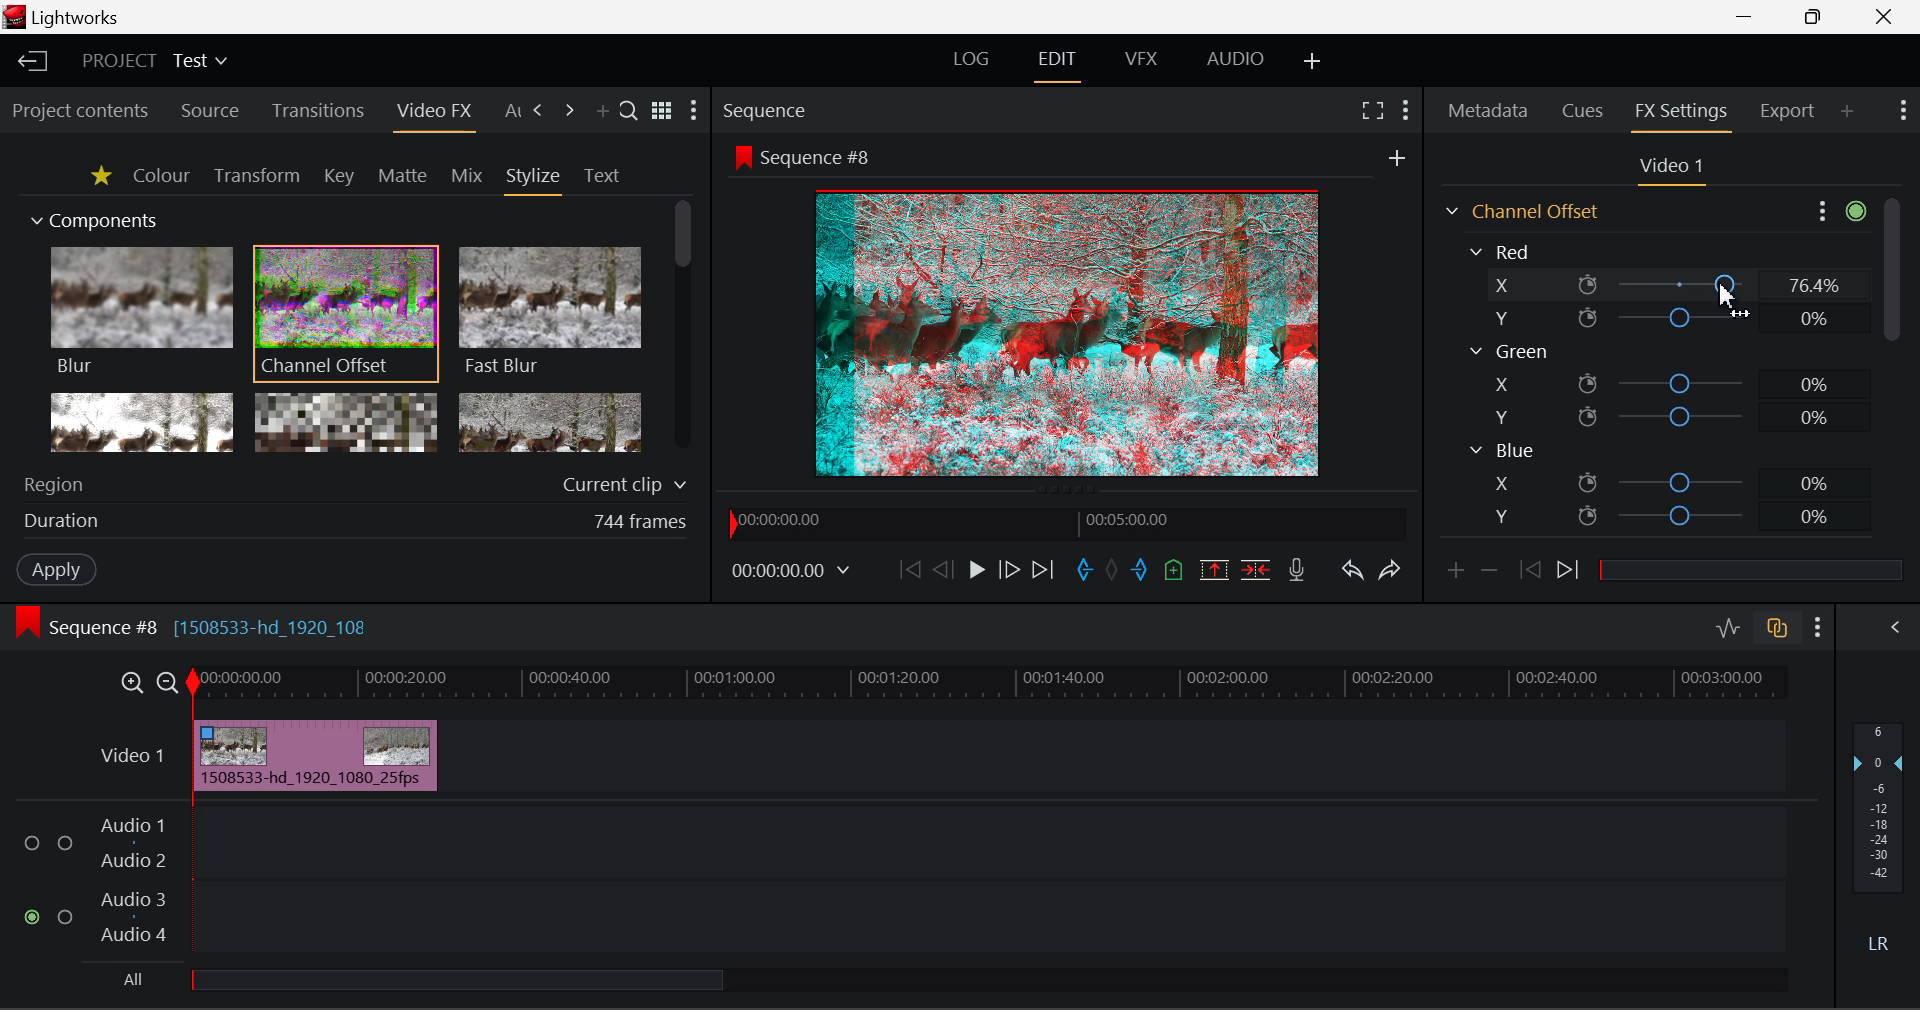 The height and width of the screenshot is (1010, 1920). What do you see at coordinates (1846, 112) in the screenshot?
I see `Add Panel` at bounding box center [1846, 112].